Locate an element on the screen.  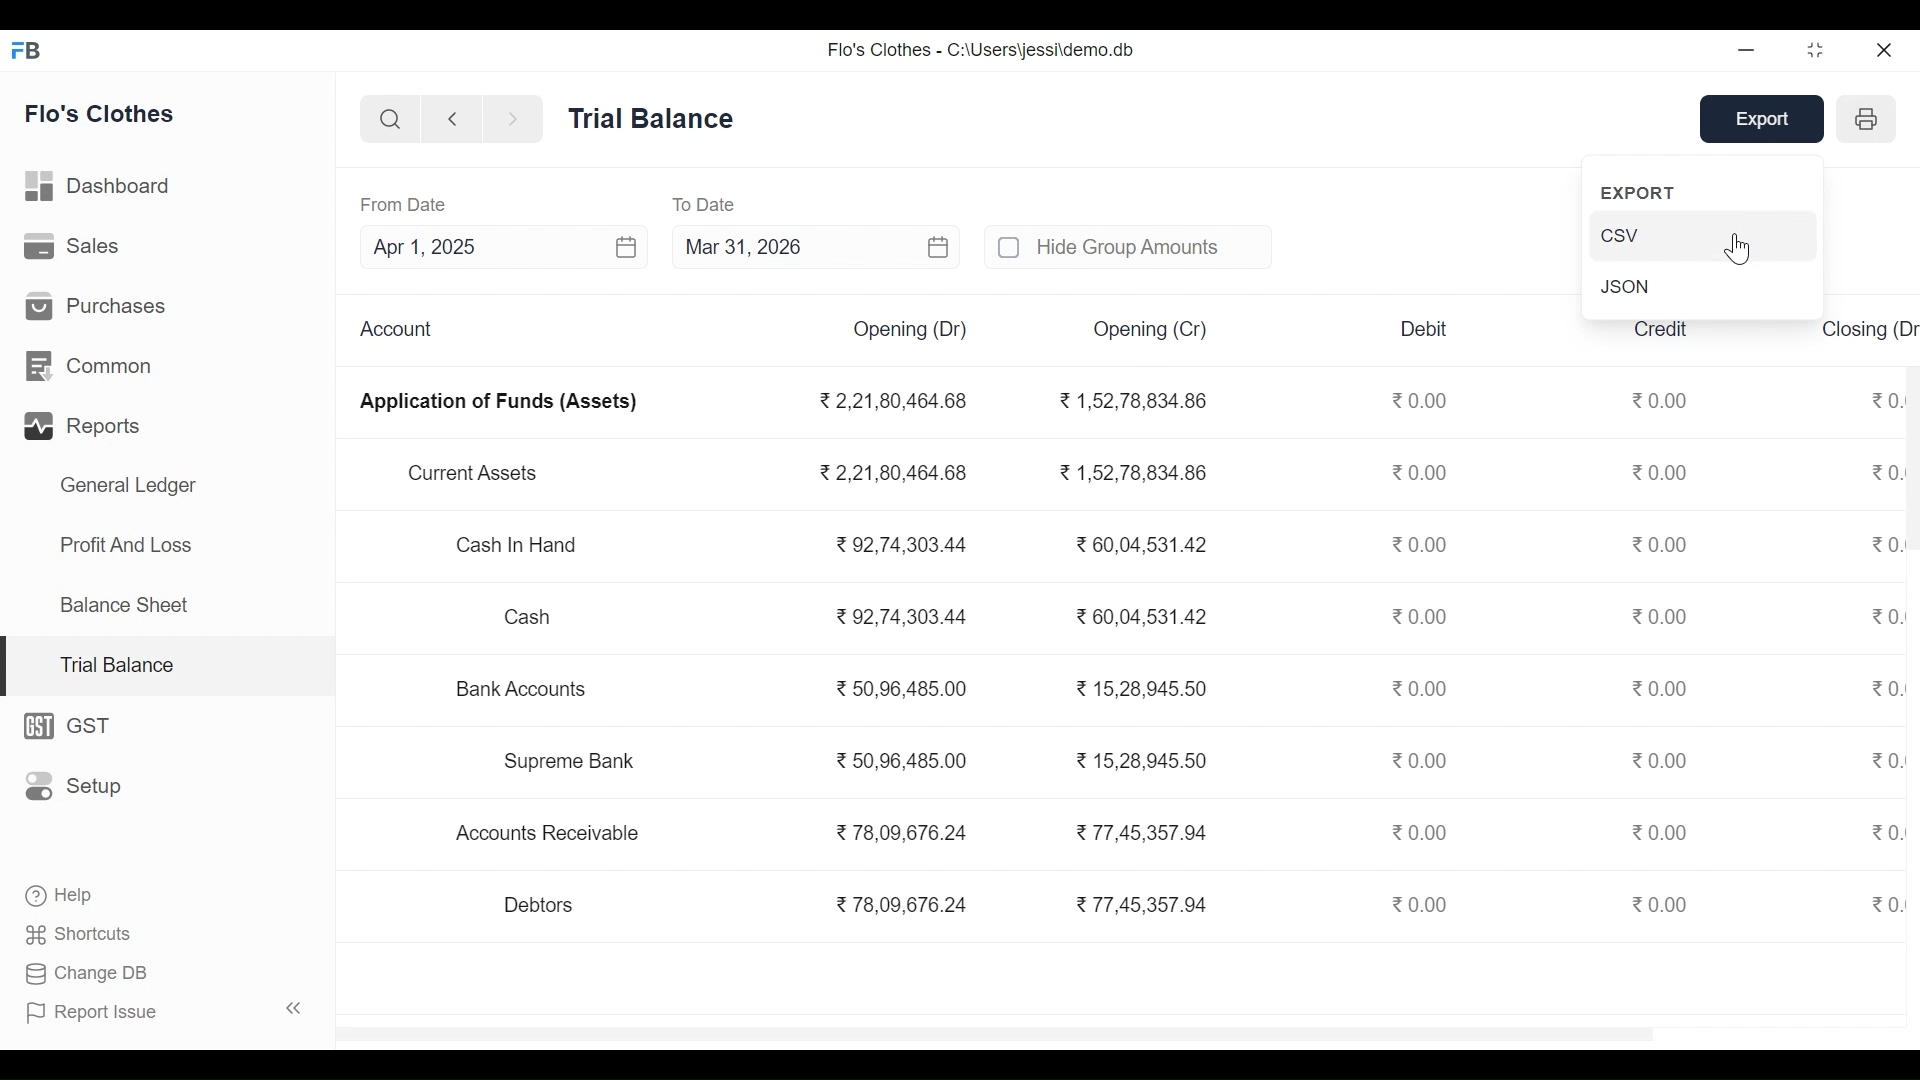
15.28.945 50 is located at coordinates (1143, 688).